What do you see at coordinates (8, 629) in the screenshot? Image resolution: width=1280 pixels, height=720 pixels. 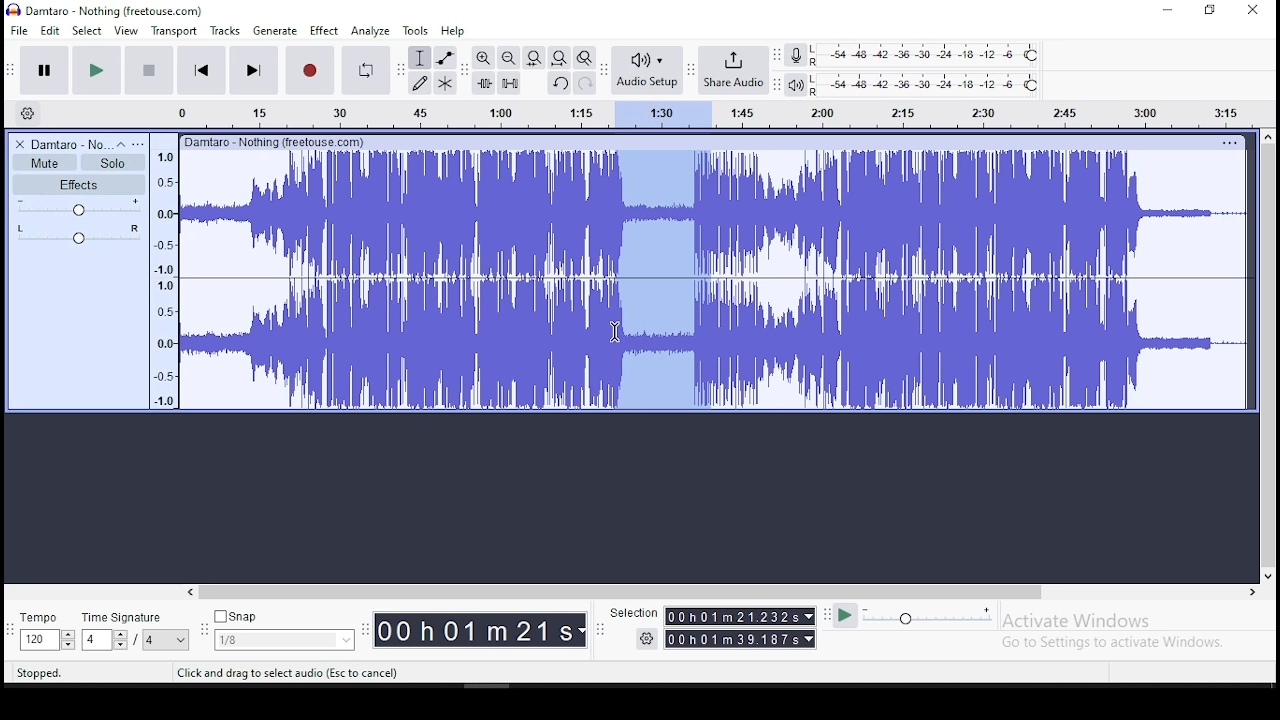 I see `` at bounding box center [8, 629].